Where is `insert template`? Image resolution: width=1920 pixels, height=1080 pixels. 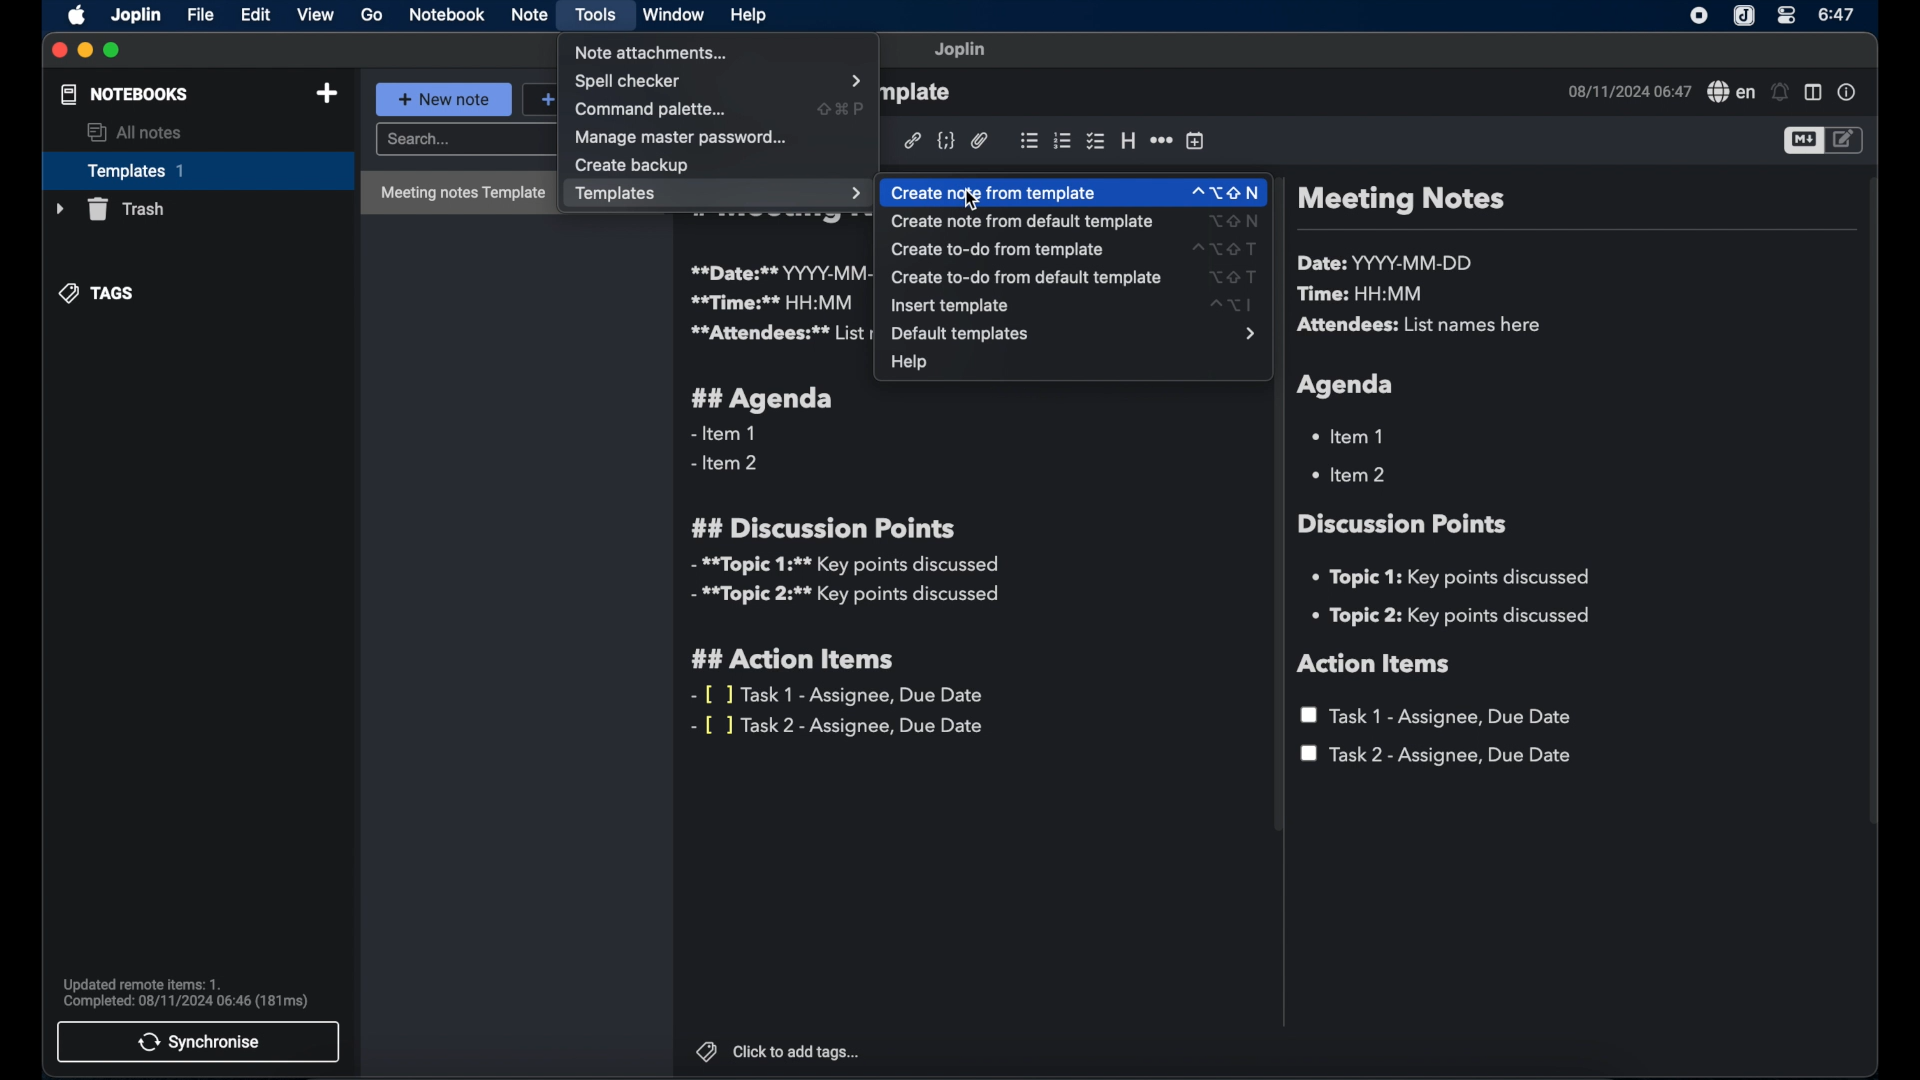
insert template is located at coordinates (1071, 306).